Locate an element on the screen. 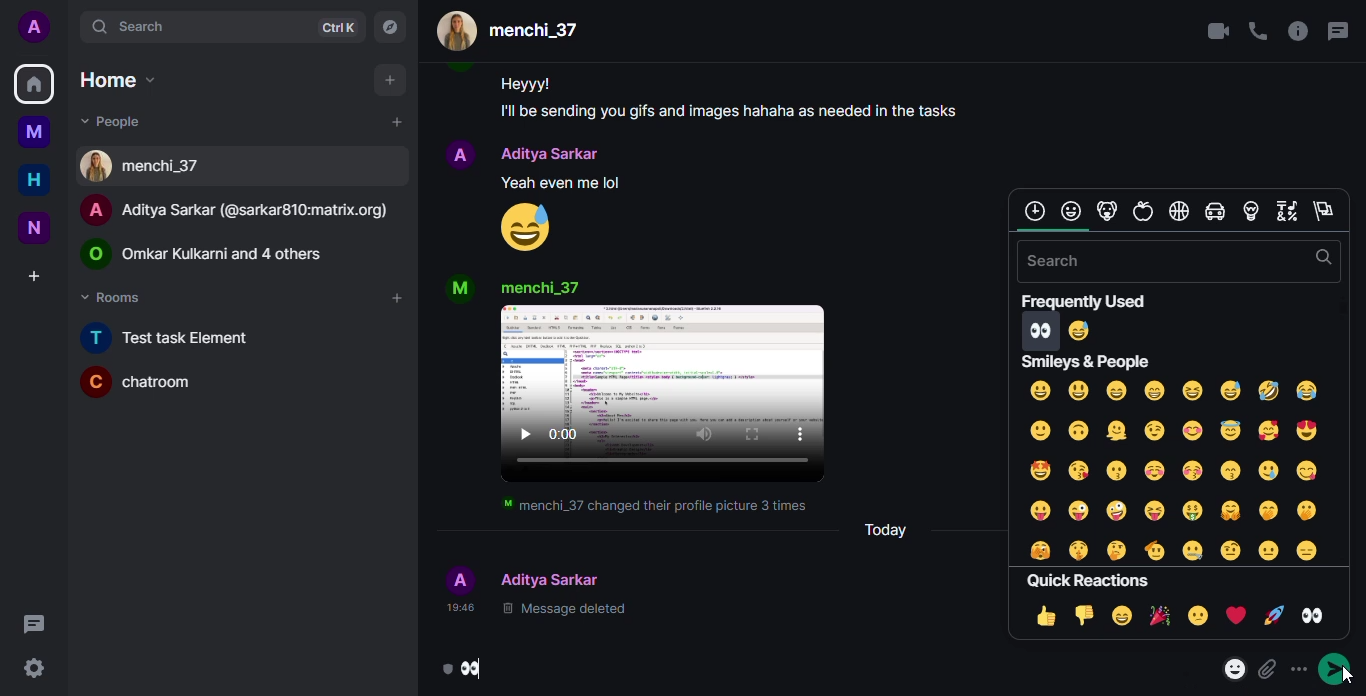 This screenshot has height=696, width=1366. add is located at coordinates (395, 298).